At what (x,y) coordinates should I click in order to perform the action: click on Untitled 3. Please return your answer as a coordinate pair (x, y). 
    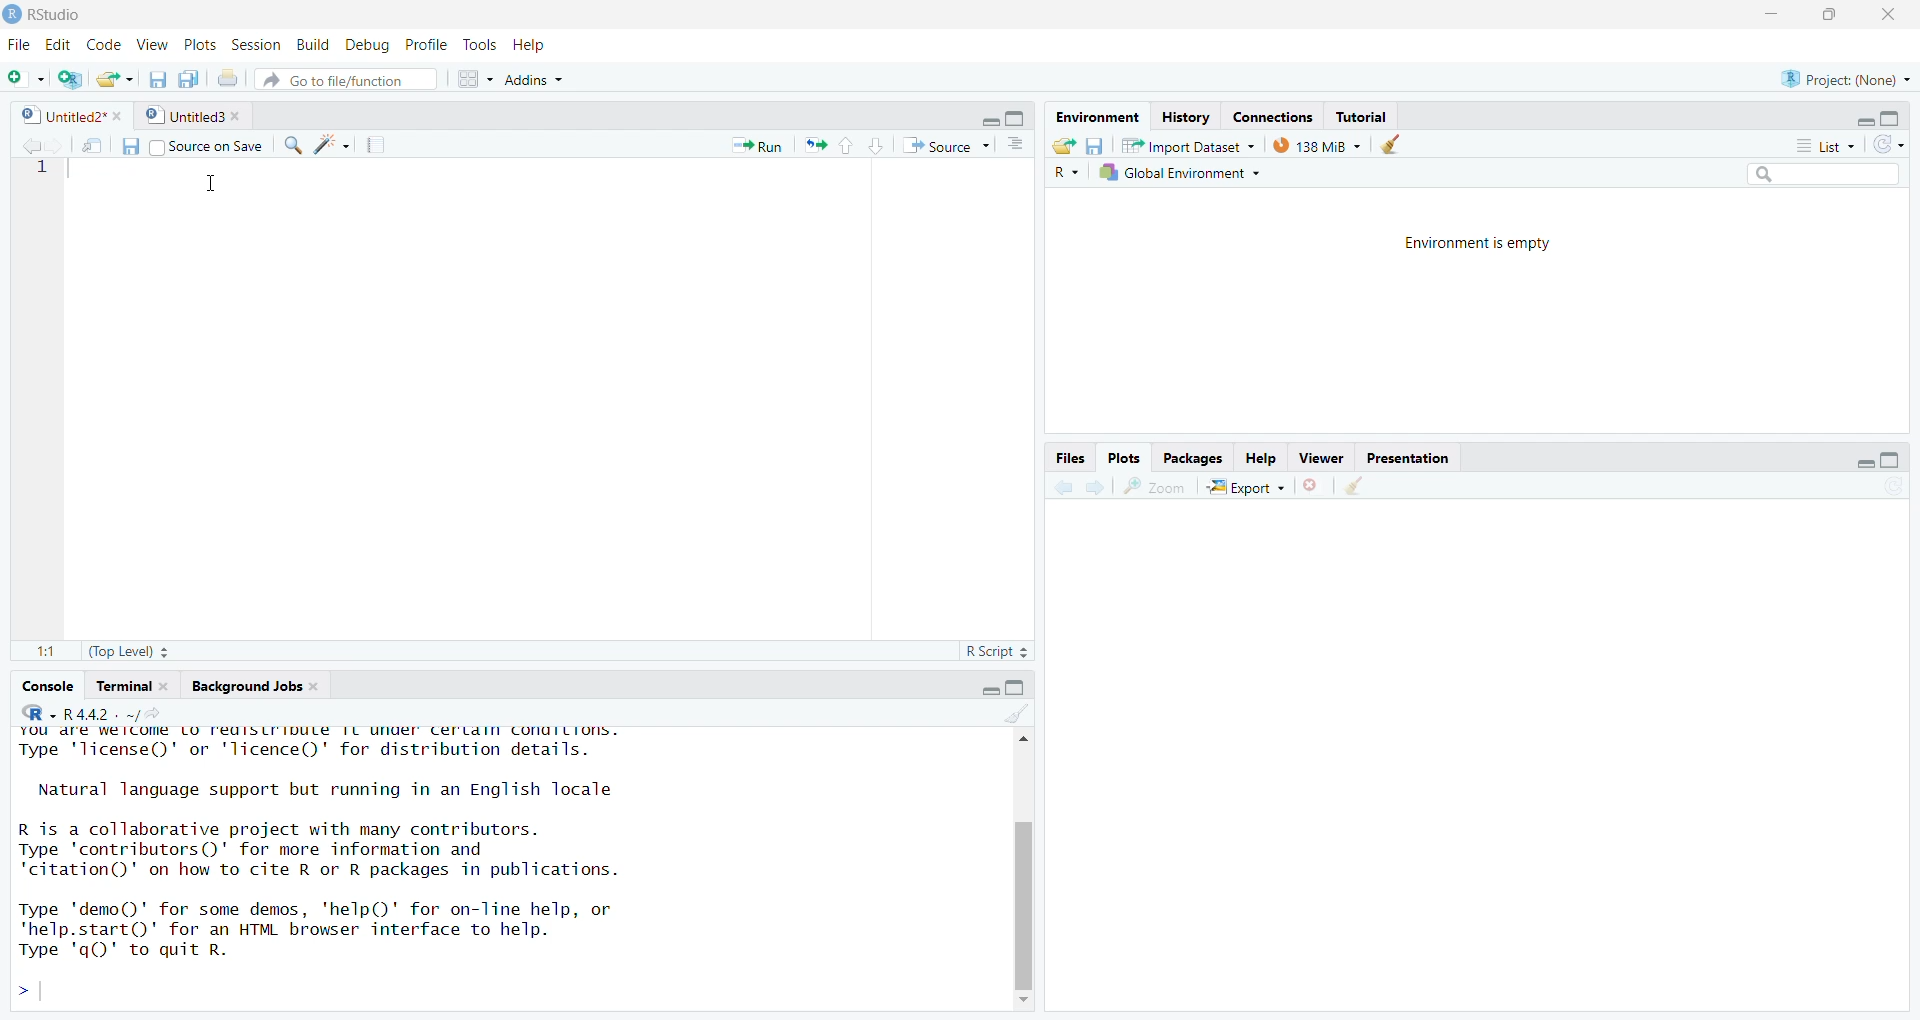
    Looking at the image, I should click on (193, 115).